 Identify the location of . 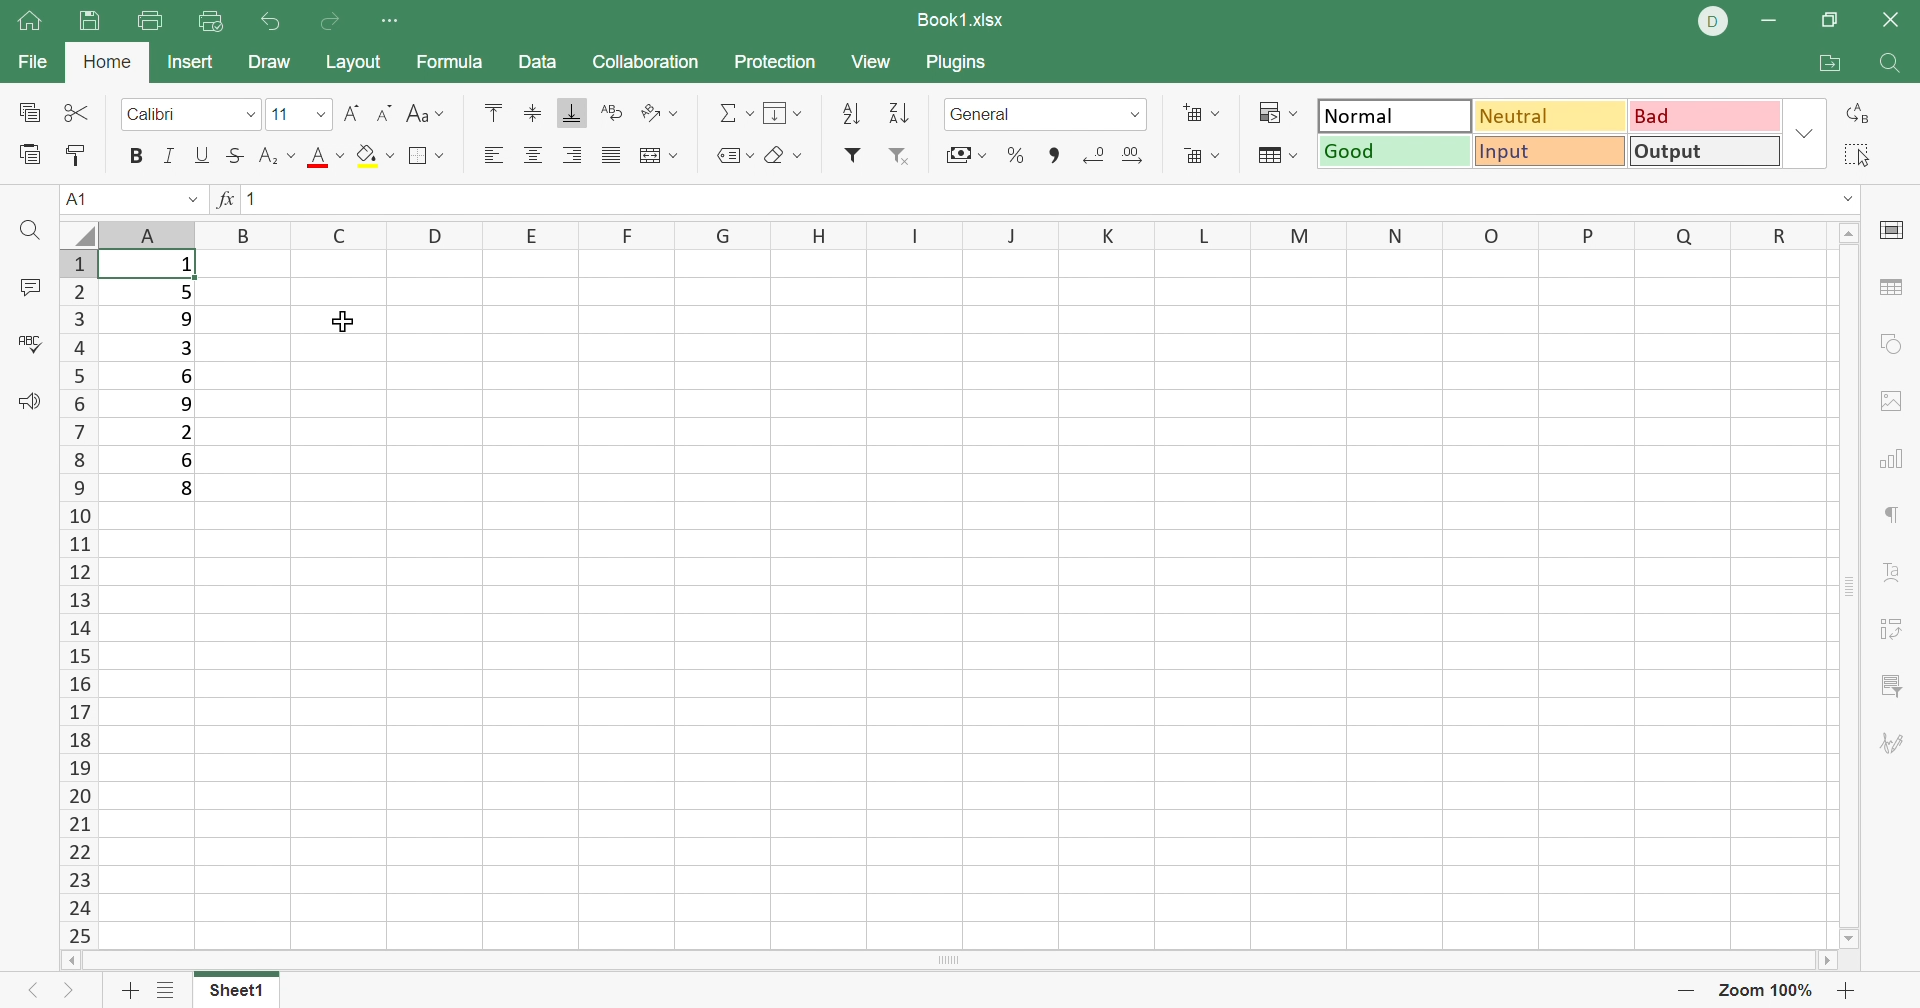
(186, 294).